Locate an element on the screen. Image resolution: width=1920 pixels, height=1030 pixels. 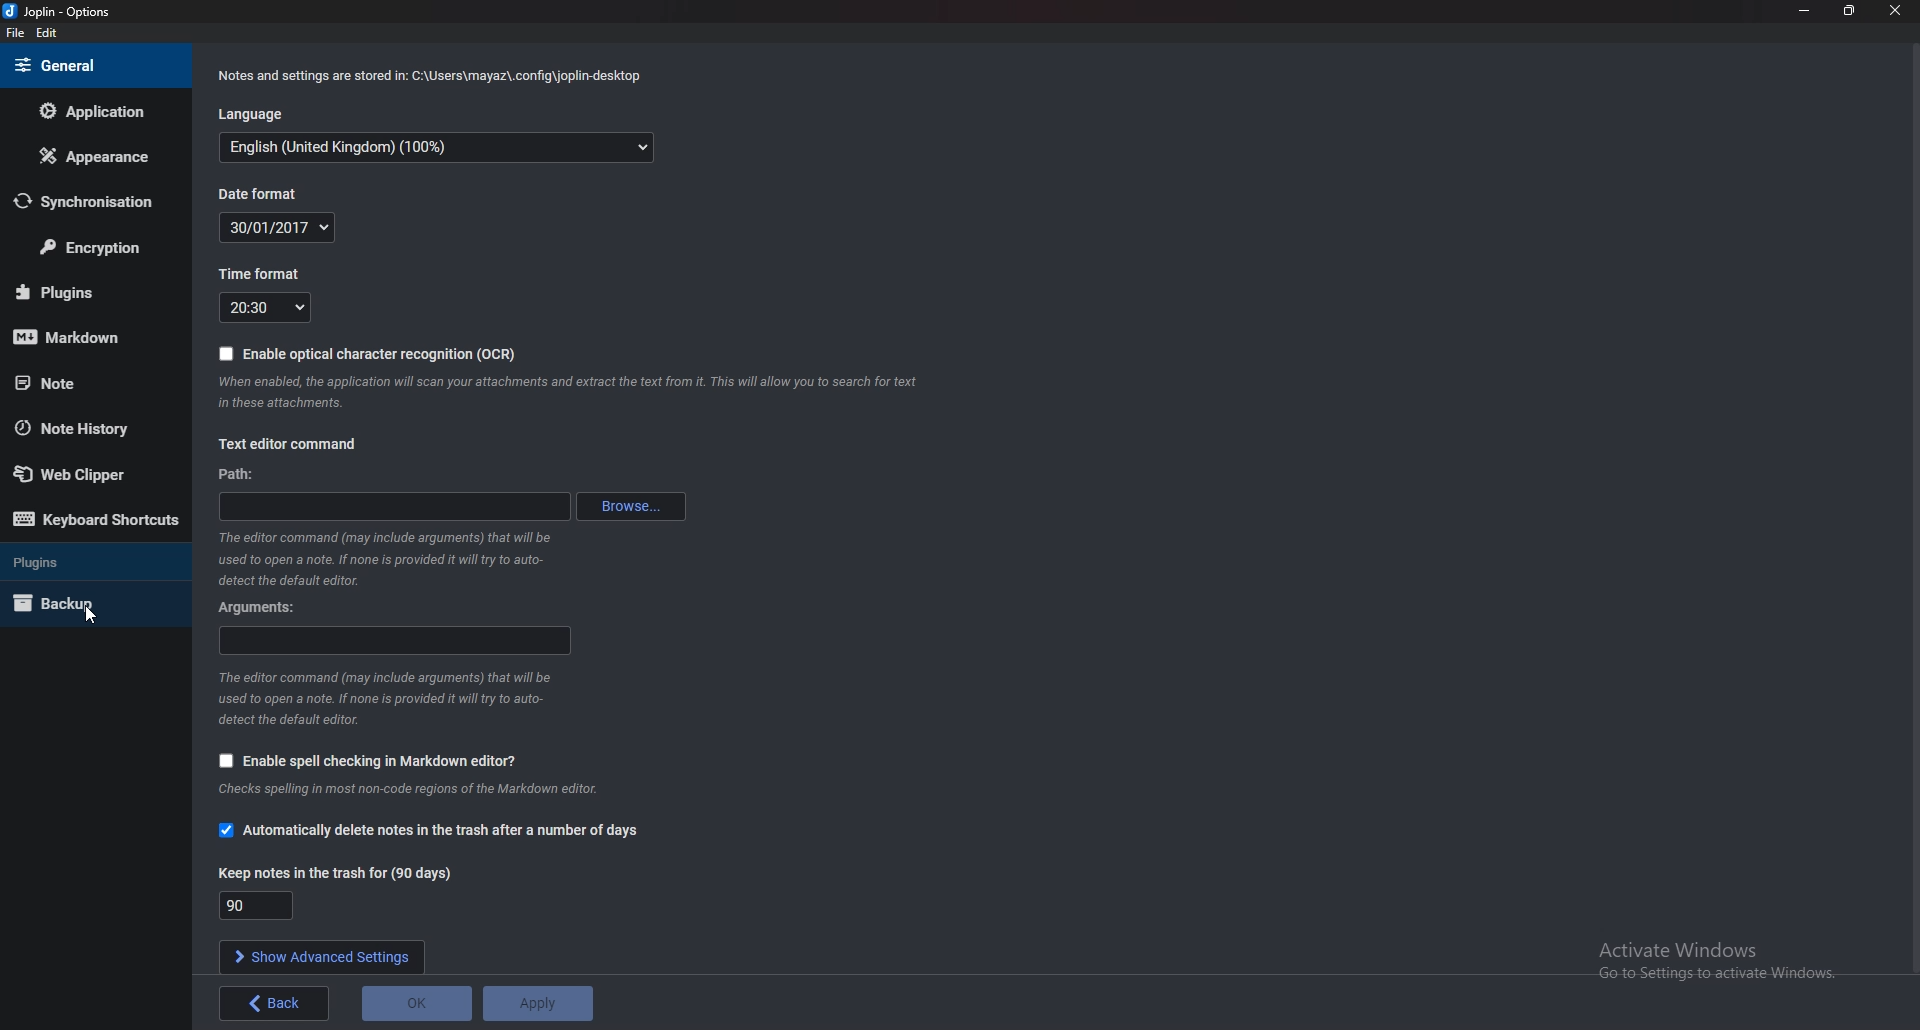
Web Clipper is located at coordinates (93, 474).